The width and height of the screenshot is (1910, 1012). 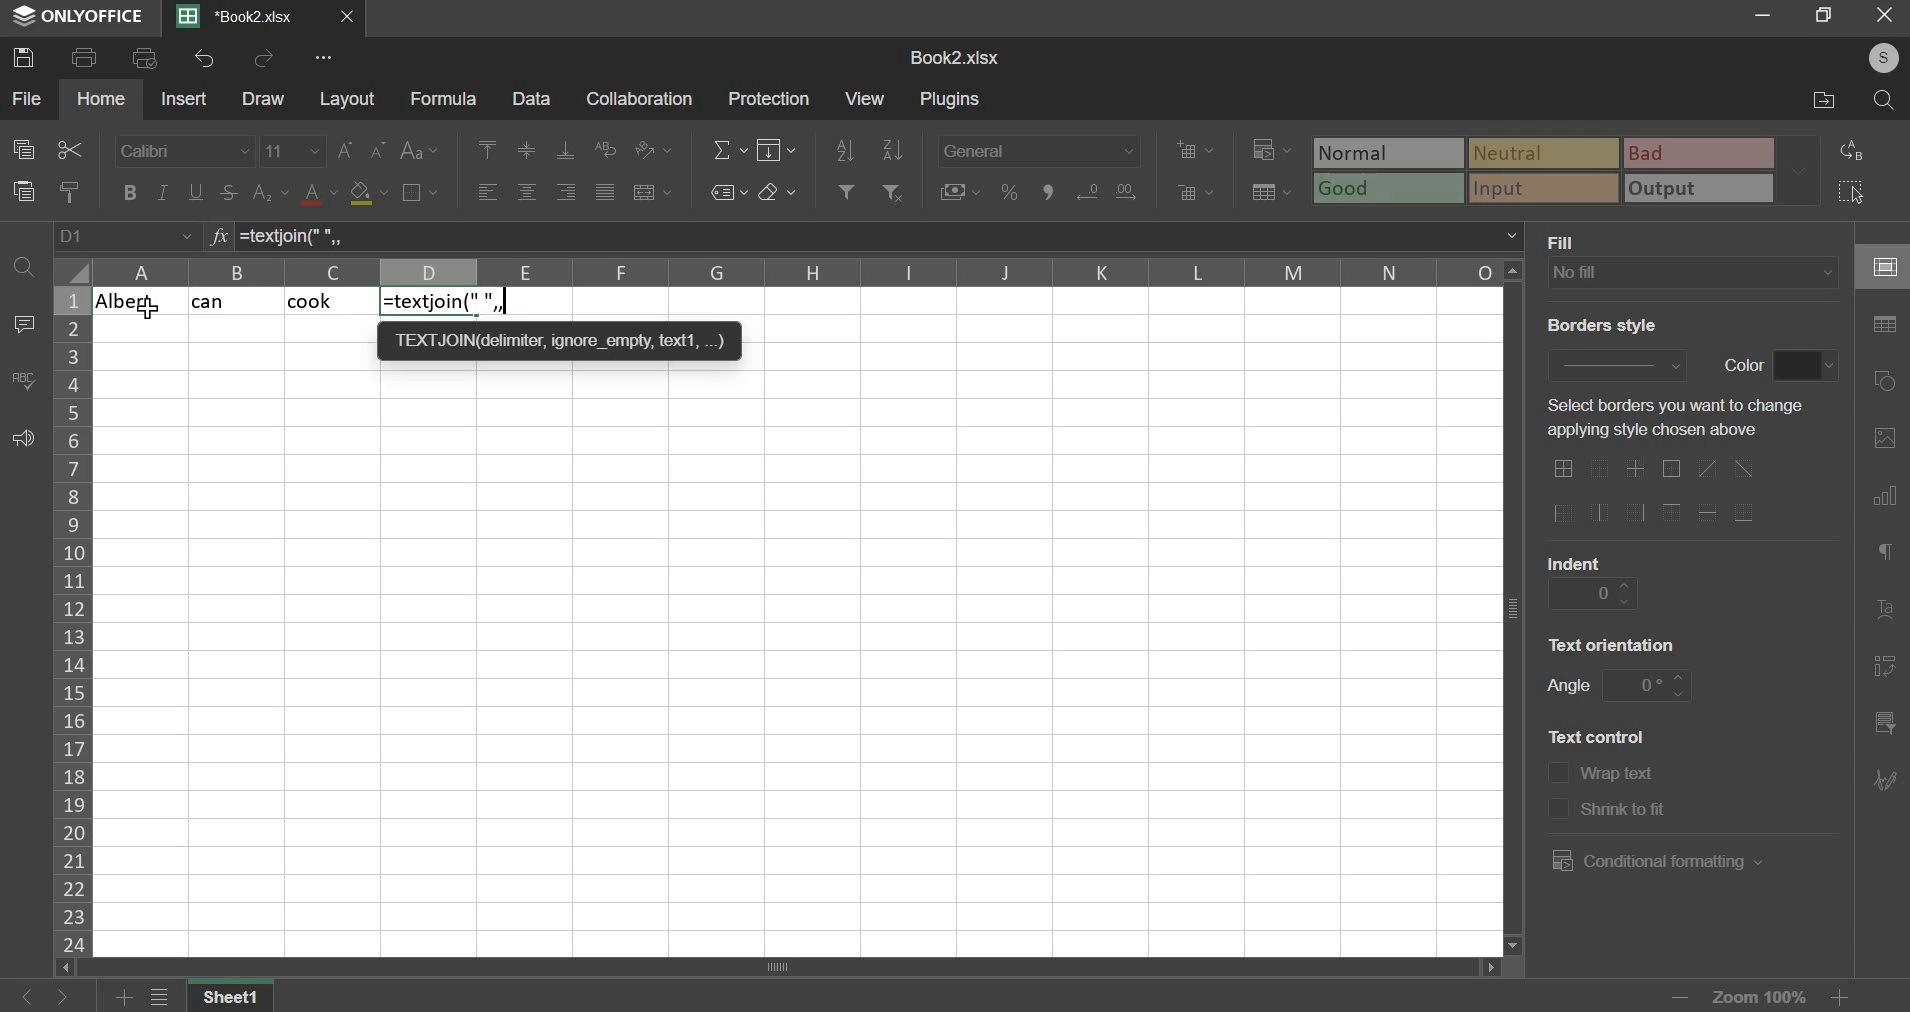 What do you see at coordinates (364, 150) in the screenshot?
I see `font size change` at bounding box center [364, 150].